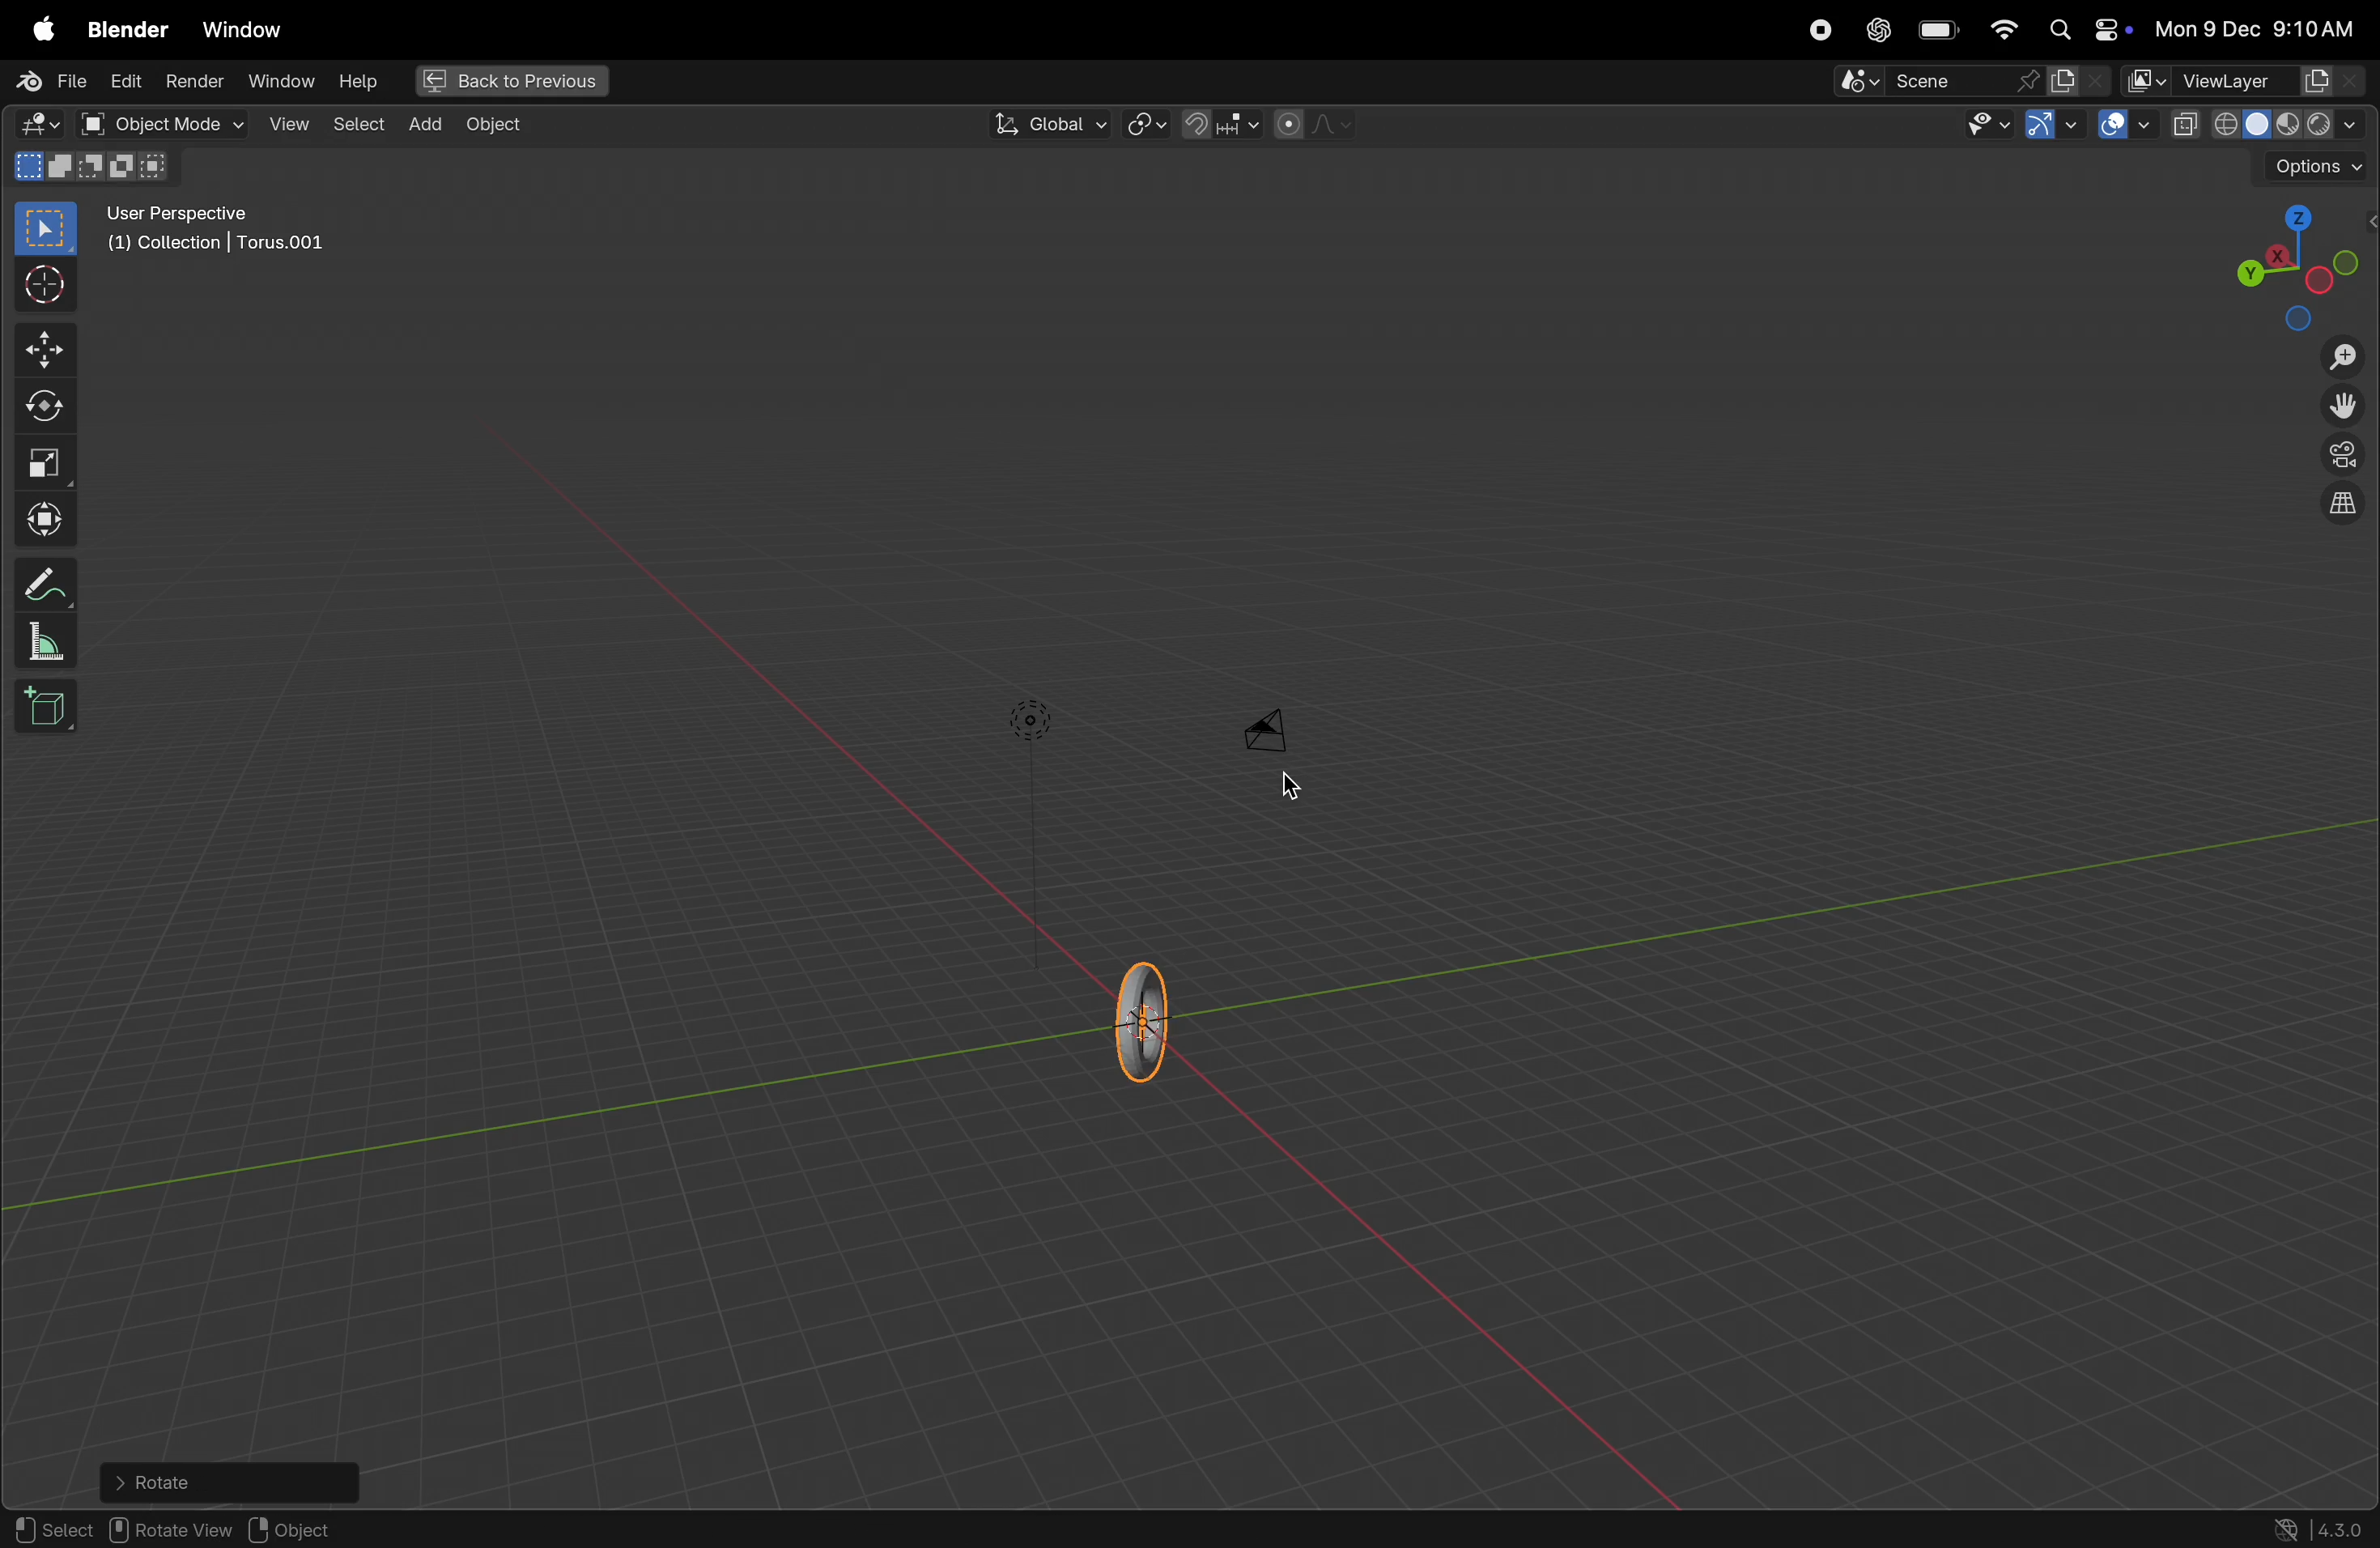 Image resolution: width=2380 pixels, height=1548 pixels. I want to click on visibility, so click(1982, 127).